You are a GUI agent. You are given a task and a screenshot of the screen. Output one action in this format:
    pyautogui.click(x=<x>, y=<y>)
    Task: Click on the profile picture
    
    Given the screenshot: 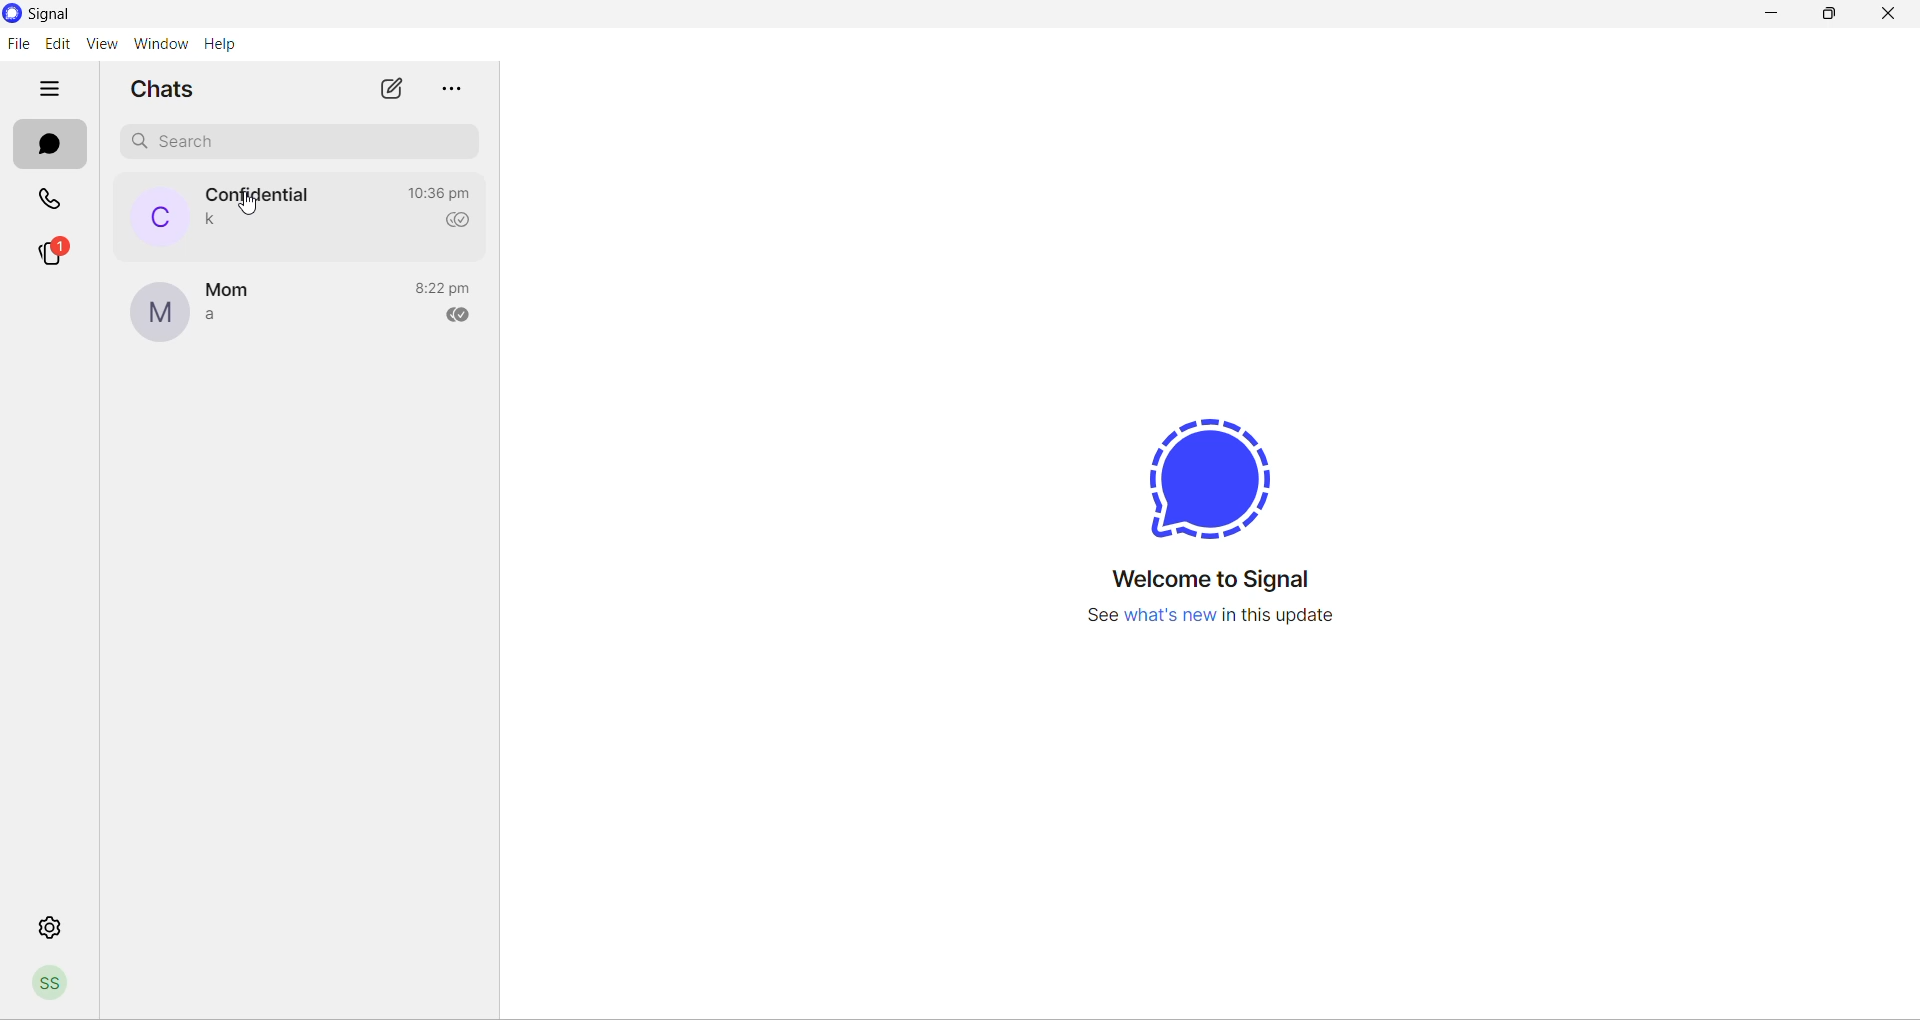 What is the action you would take?
    pyautogui.click(x=155, y=216)
    